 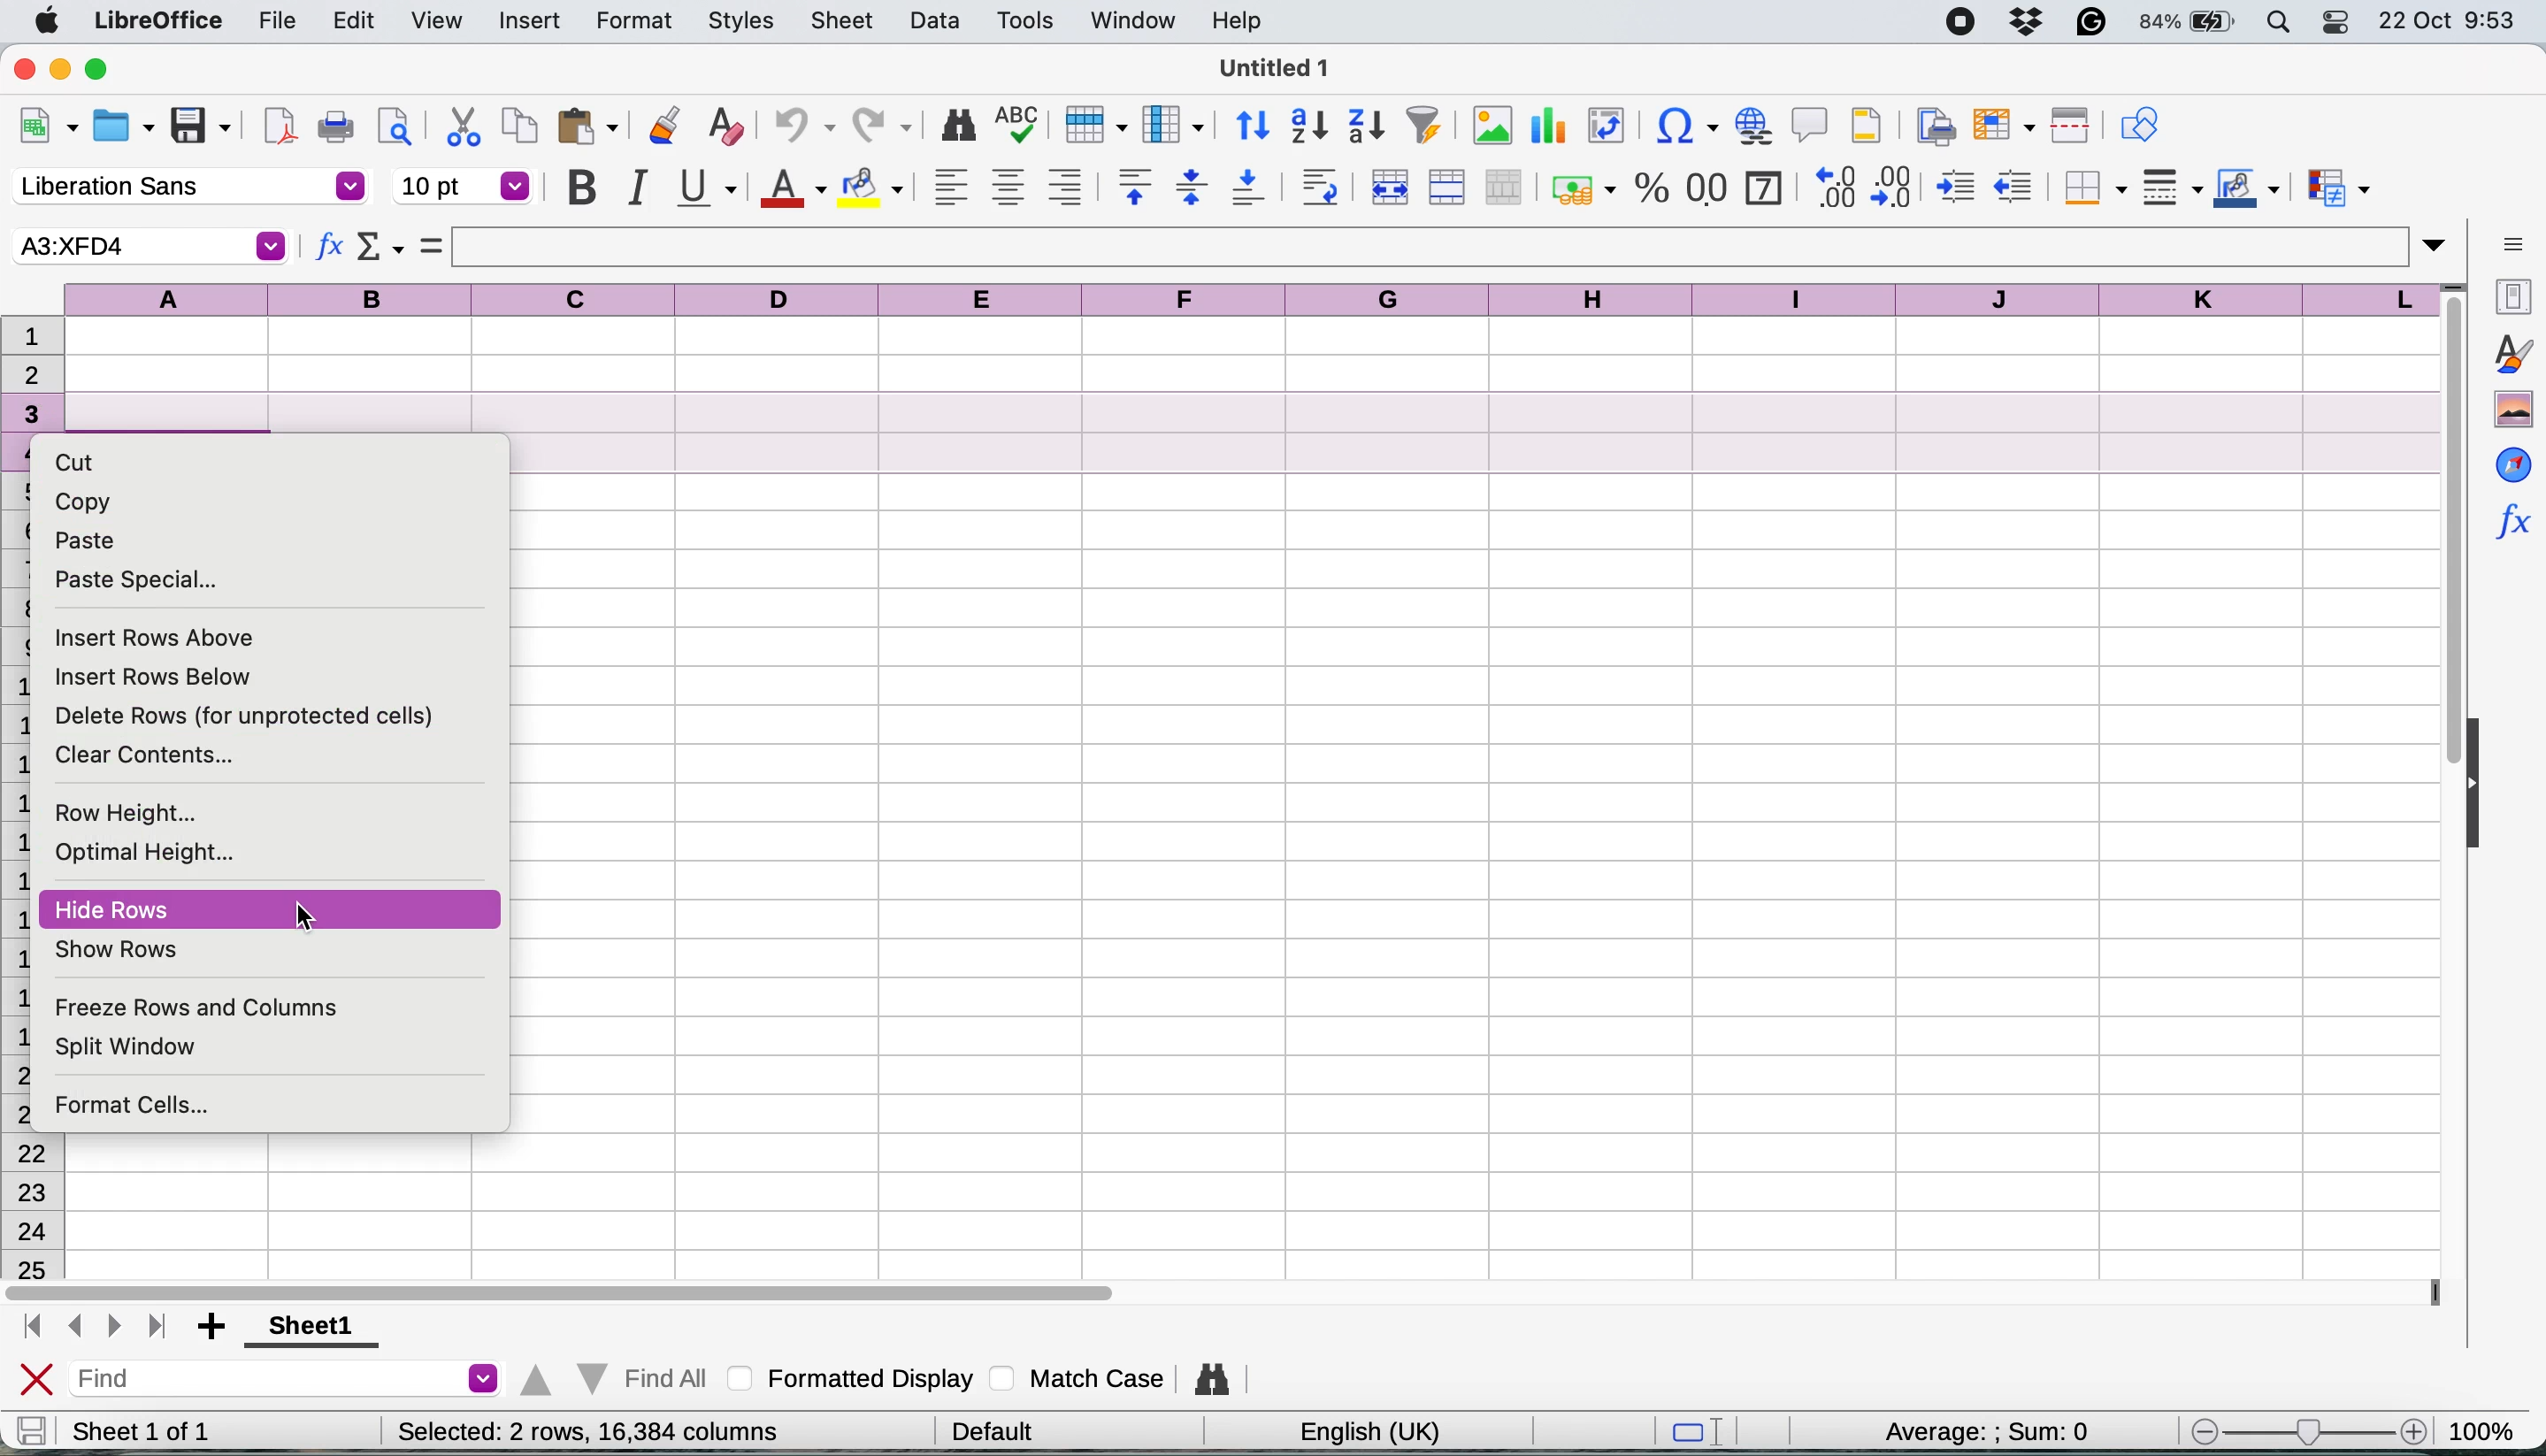 I want to click on edit, so click(x=357, y=20).